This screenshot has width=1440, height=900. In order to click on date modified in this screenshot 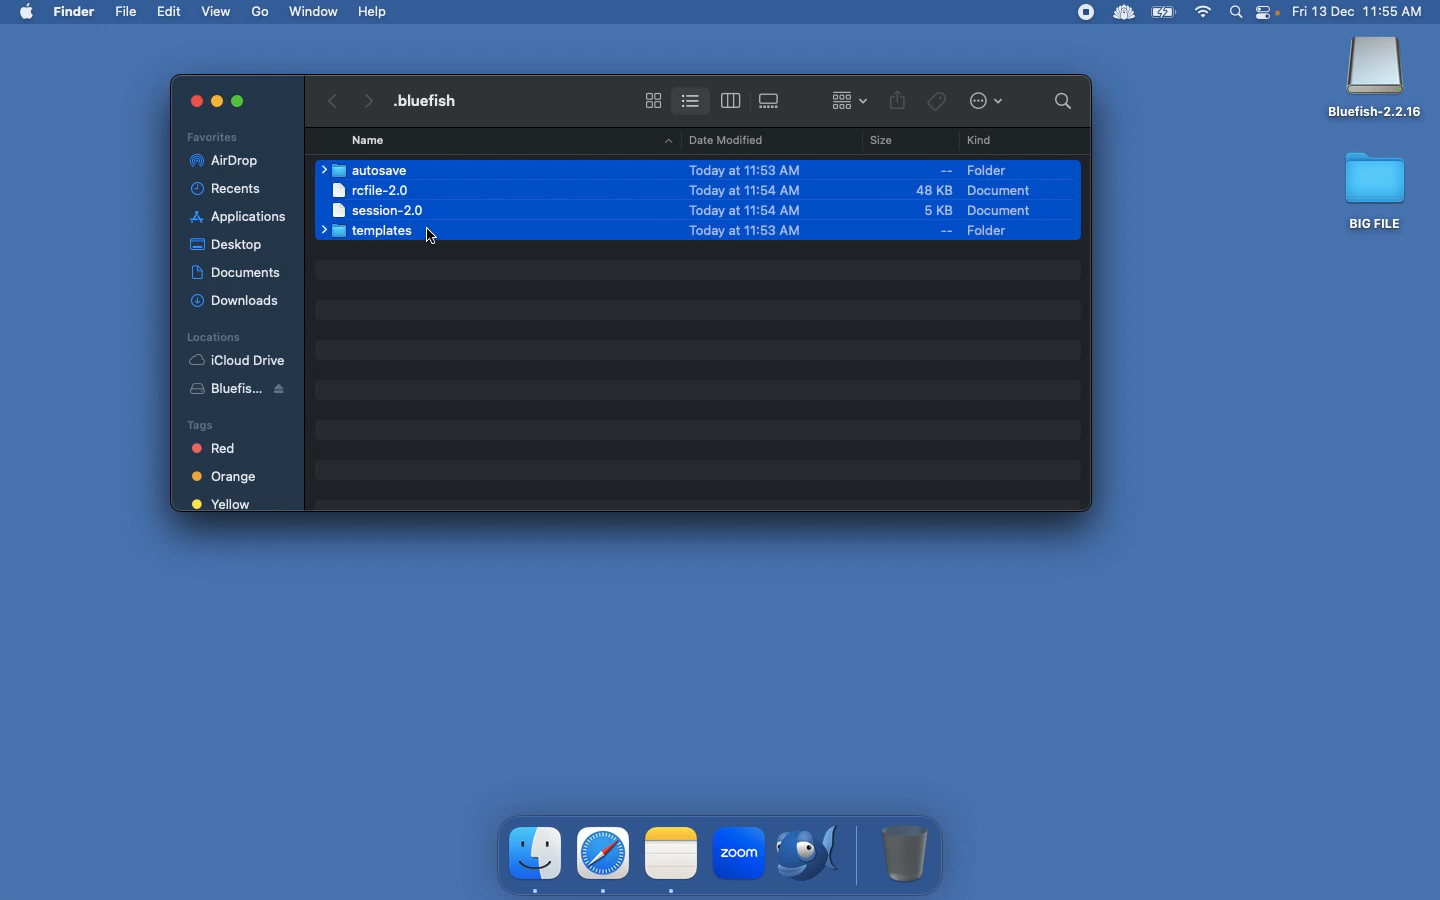, I will do `click(720, 139)`.